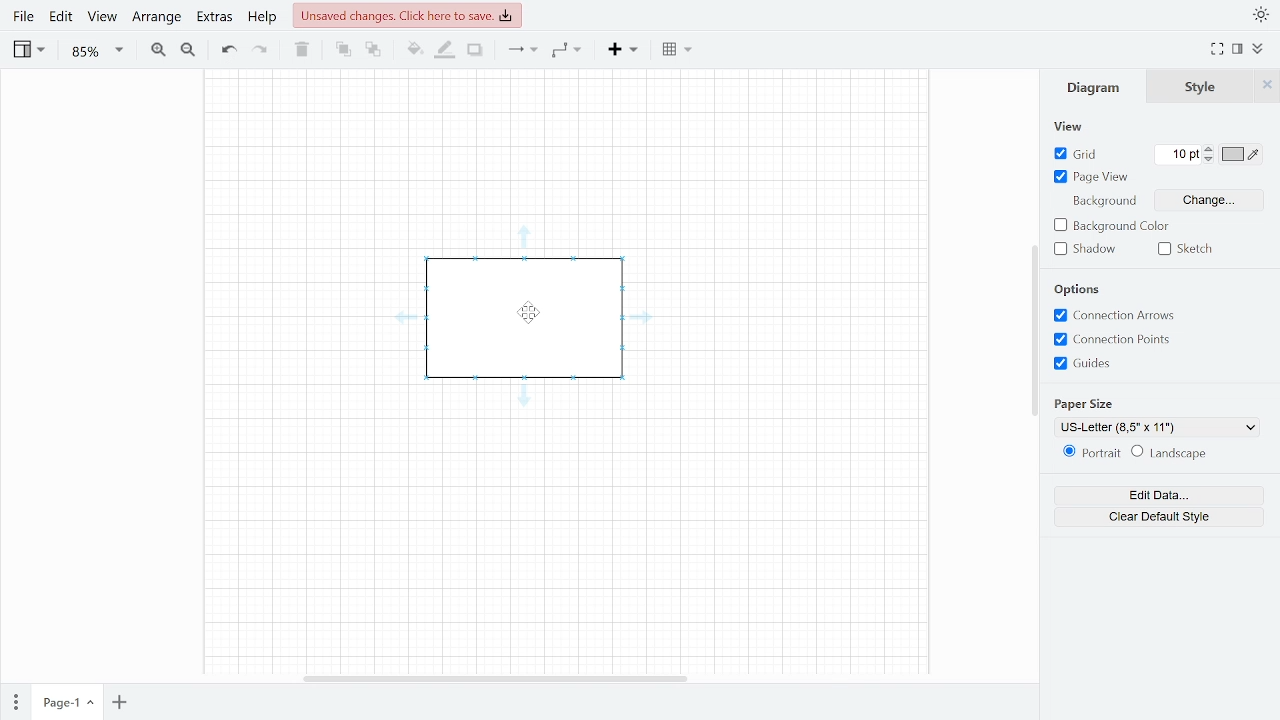 Image resolution: width=1280 pixels, height=720 pixels. Describe the element at coordinates (158, 50) in the screenshot. I see `Zoom in` at that location.